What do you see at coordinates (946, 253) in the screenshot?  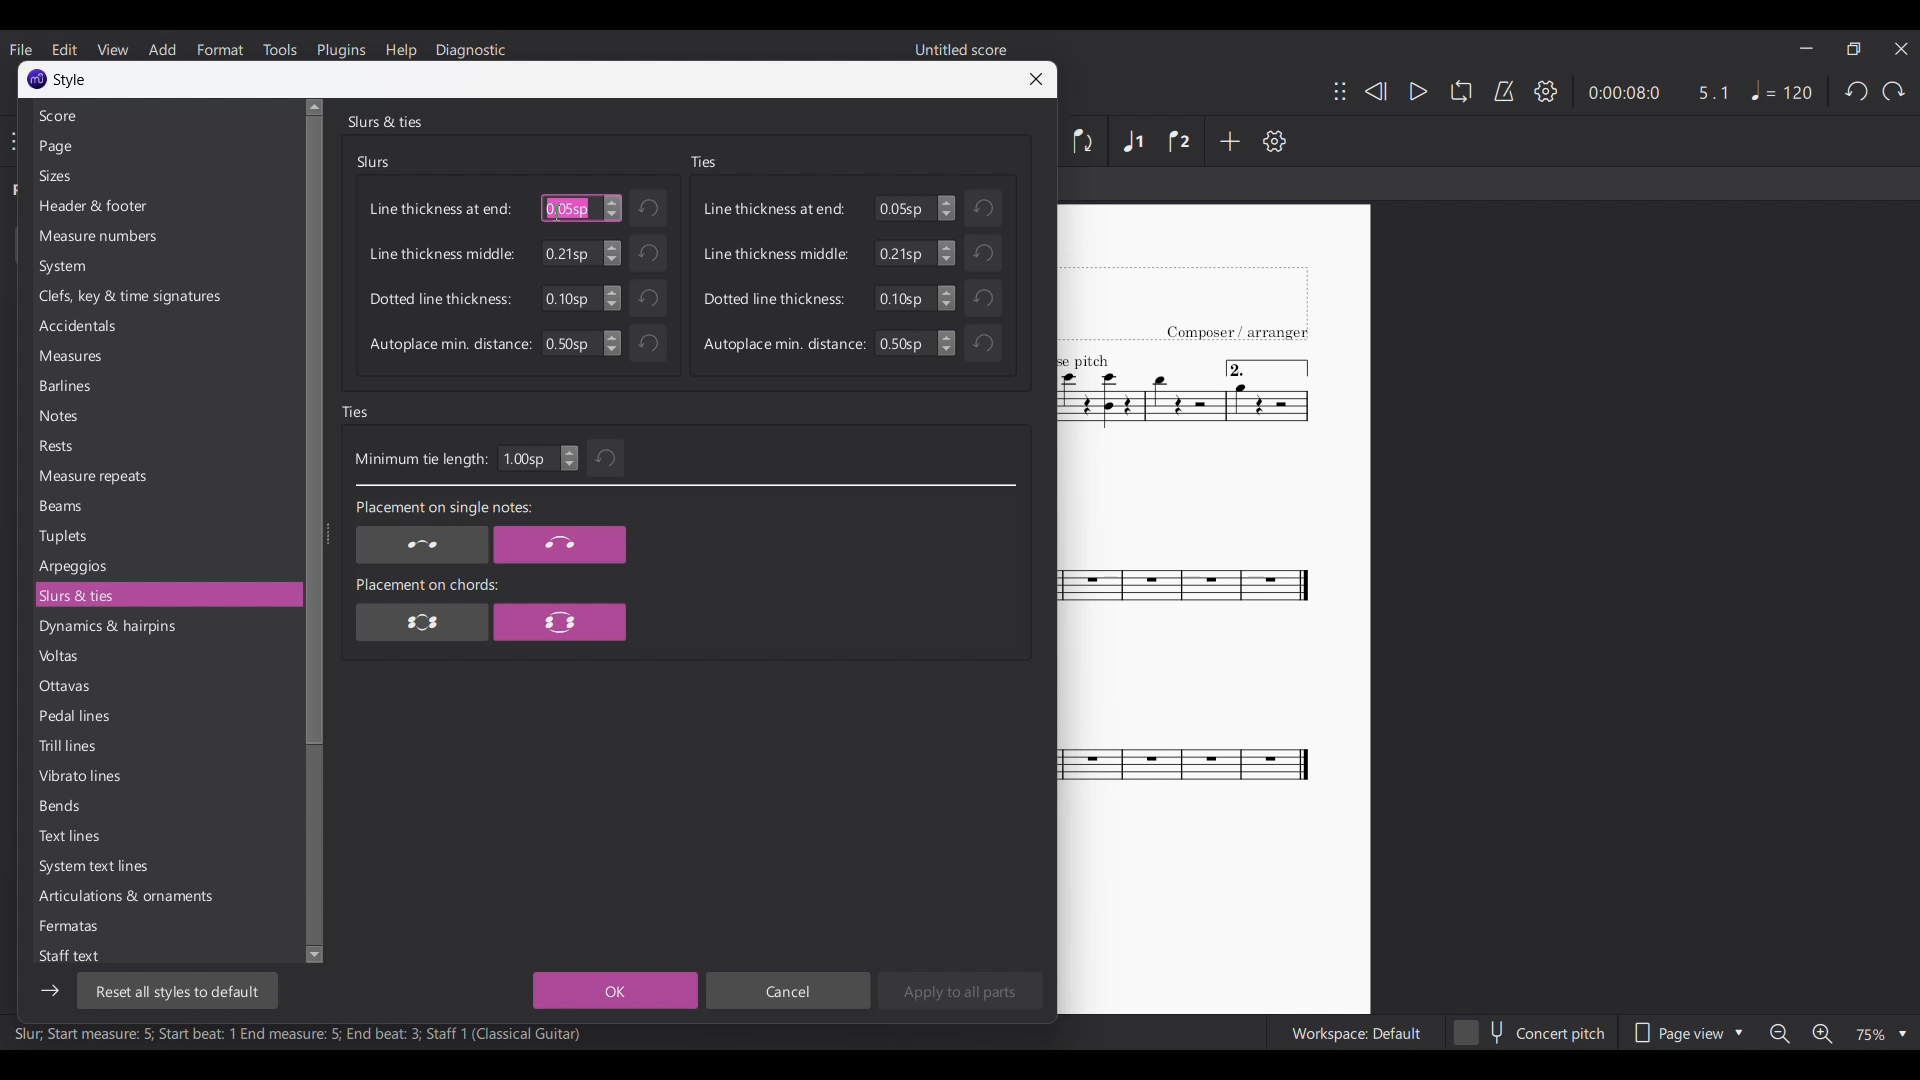 I see `Change line thickness middle` at bounding box center [946, 253].